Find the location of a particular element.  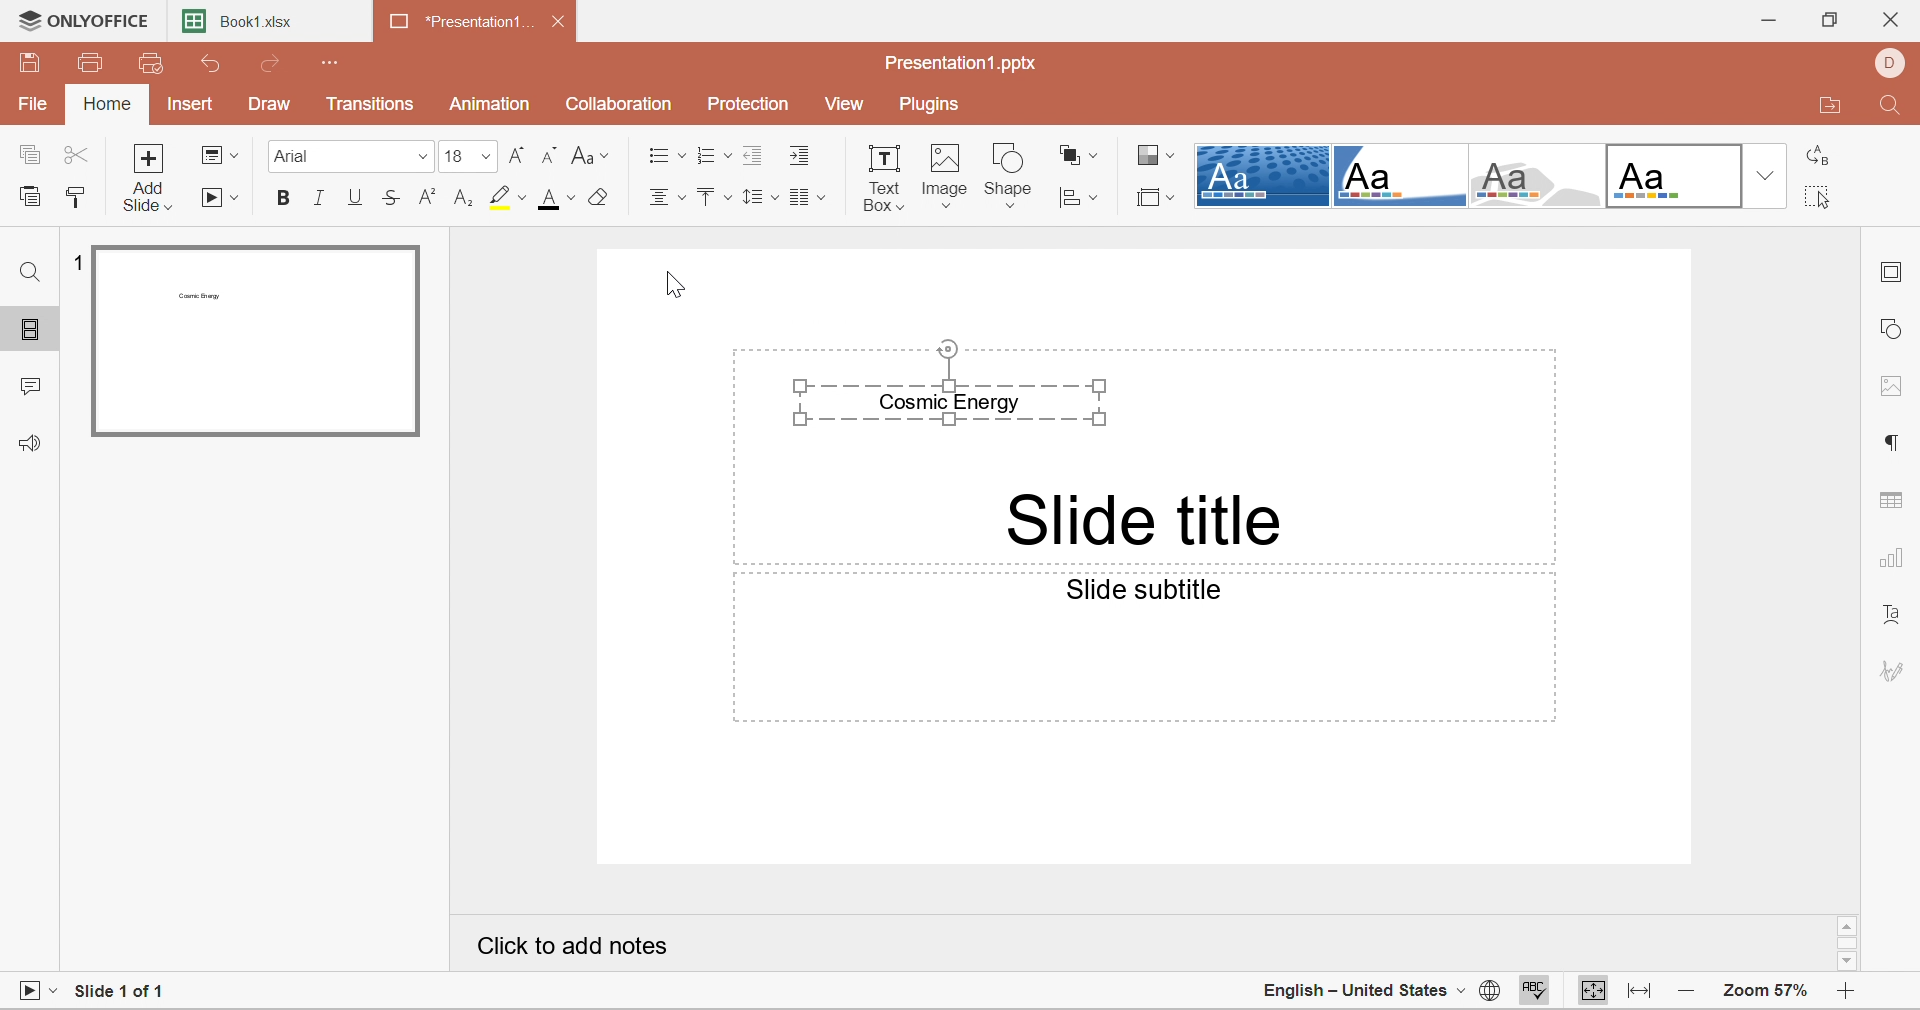

Presentation1.pptx is located at coordinates (967, 66).